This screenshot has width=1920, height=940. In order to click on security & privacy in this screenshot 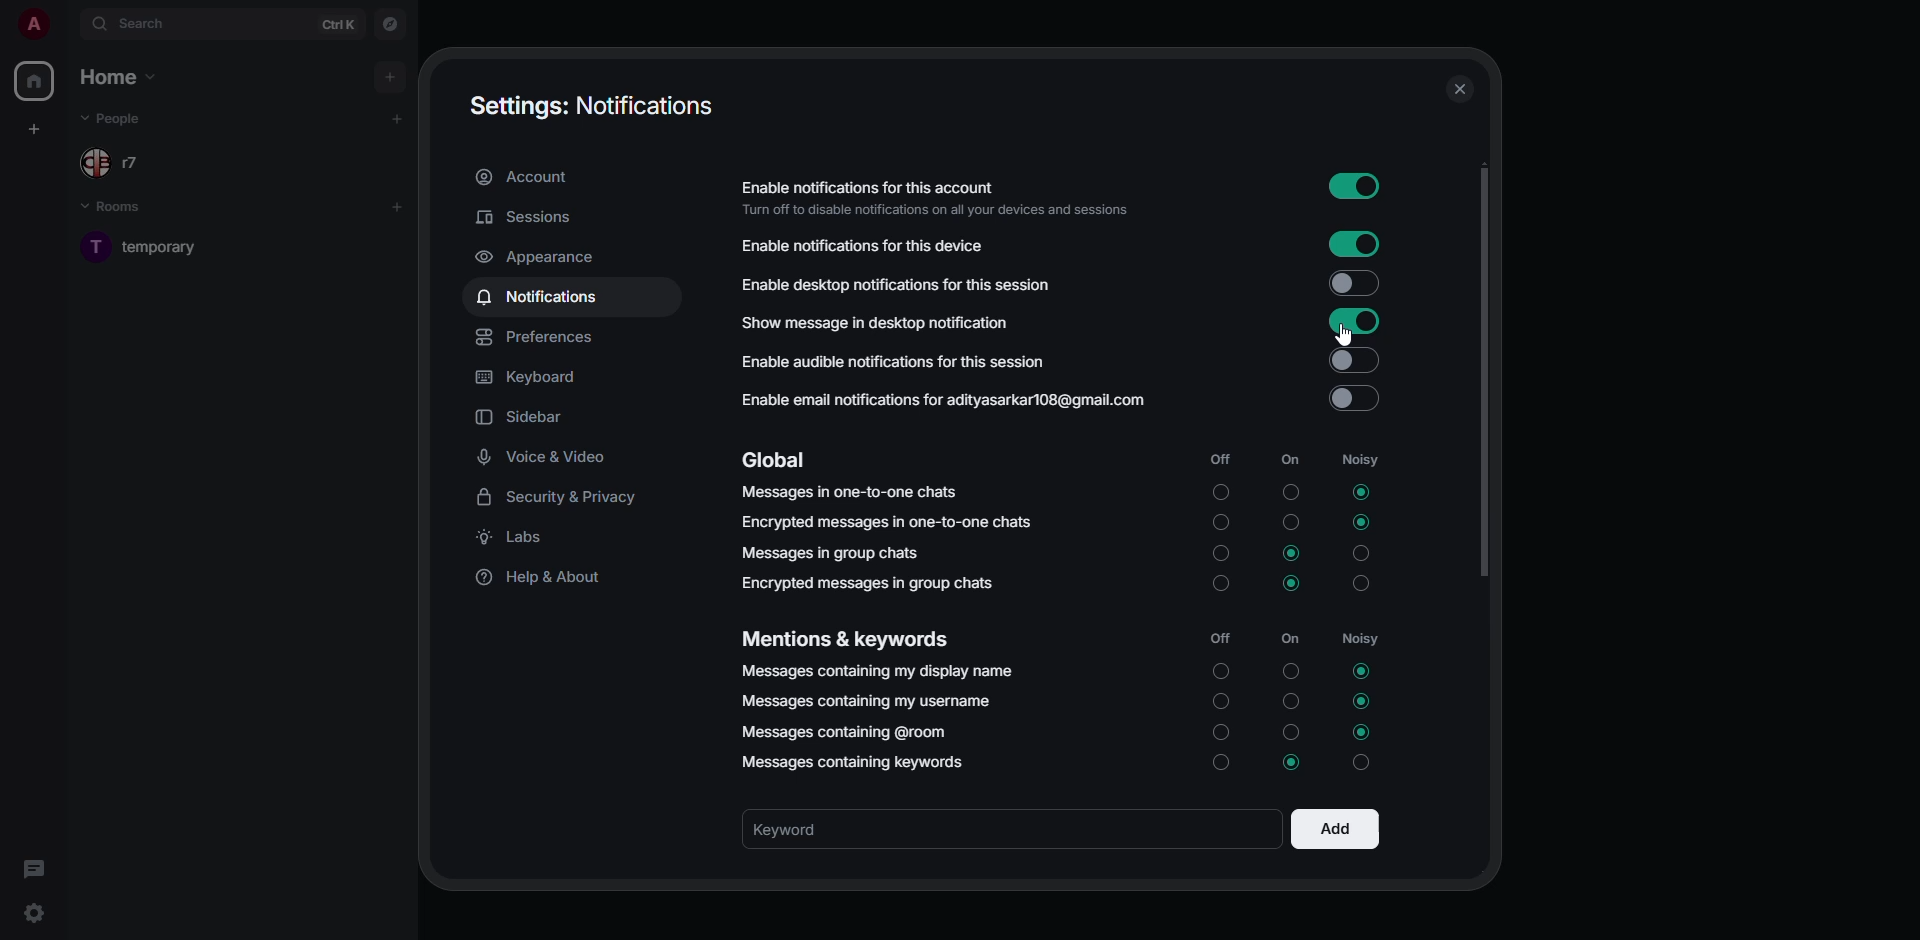, I will do `click(564, 497)`.